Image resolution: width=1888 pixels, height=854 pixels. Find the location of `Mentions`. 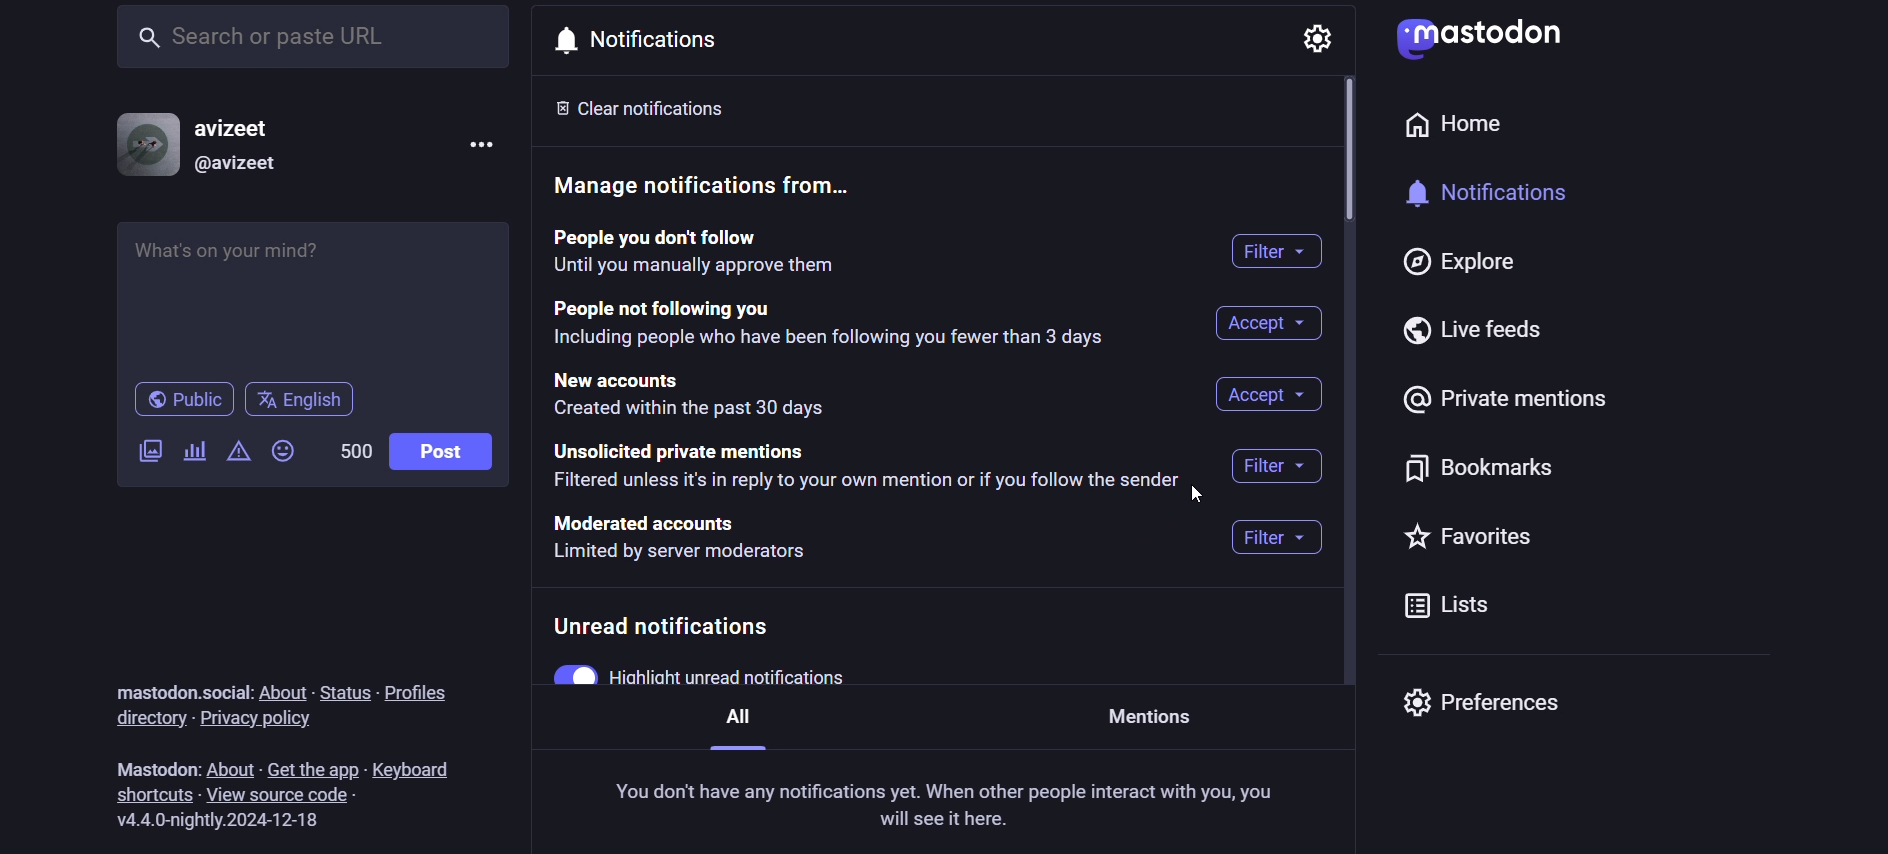

Mentions is located at coordinates (1151, 712).